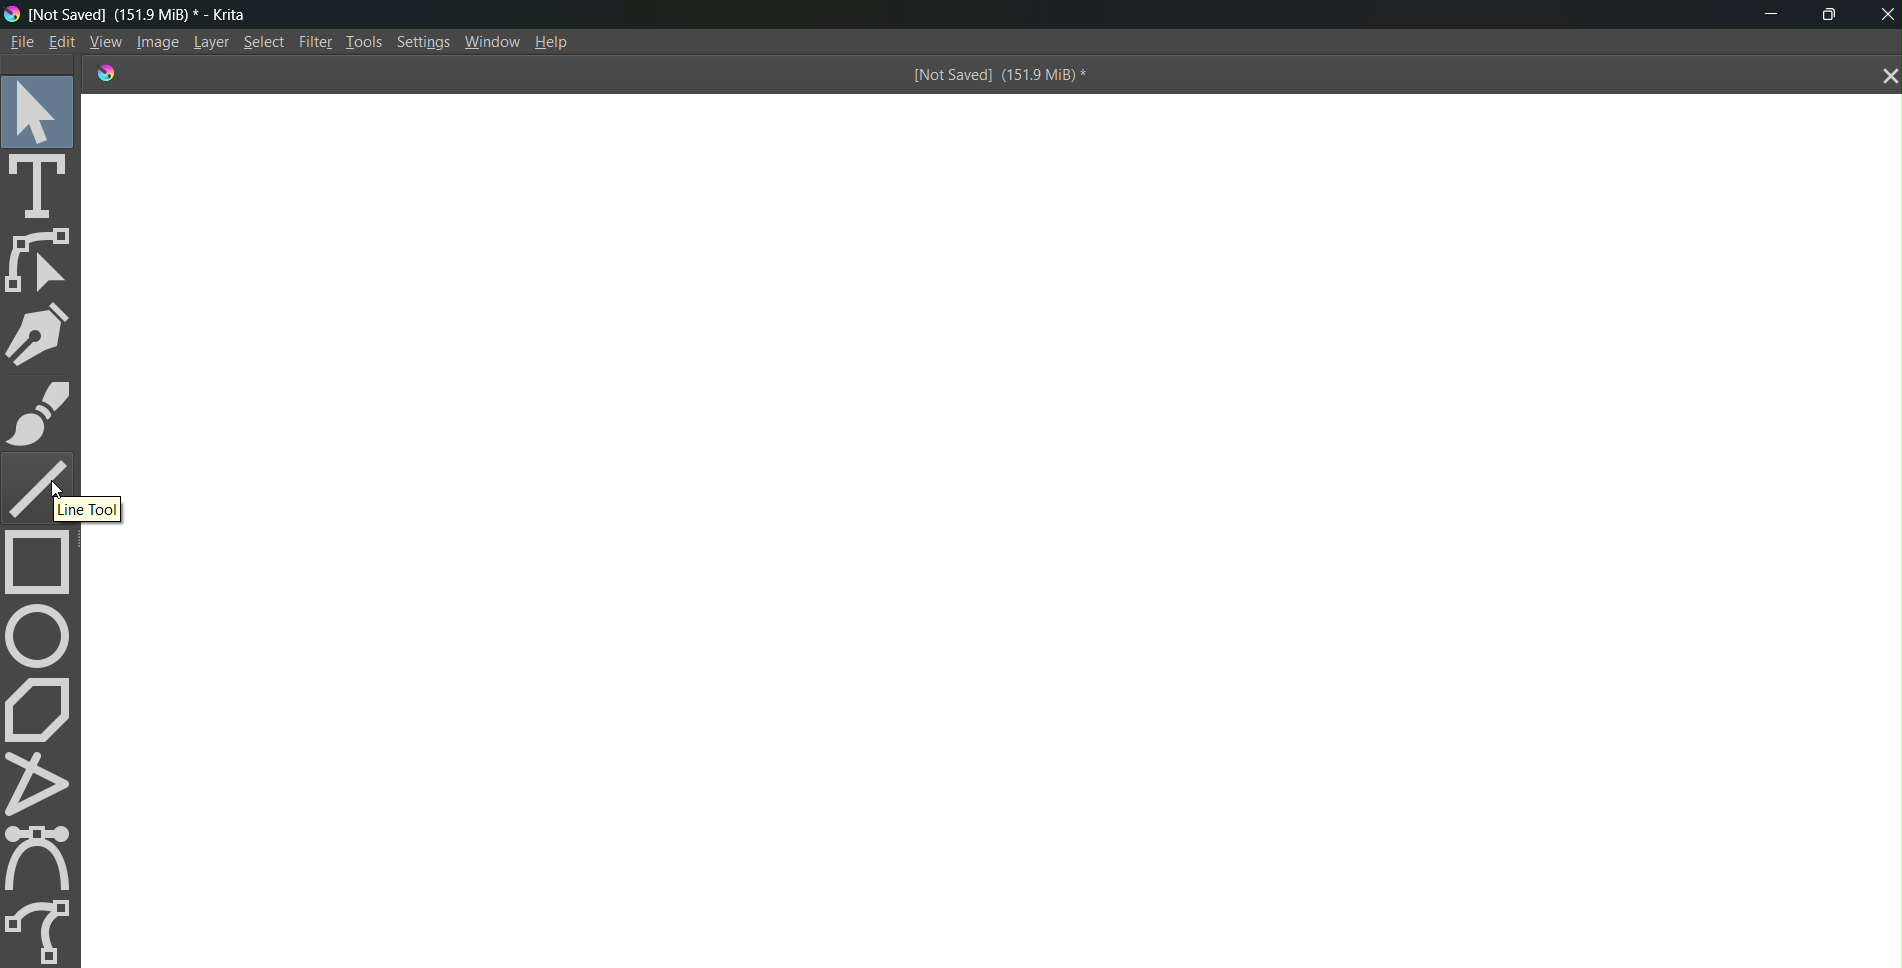  What do you see at coordinates (44, 564) in the screenshot?
I see `rectangle` at bounding box center [44, 564].